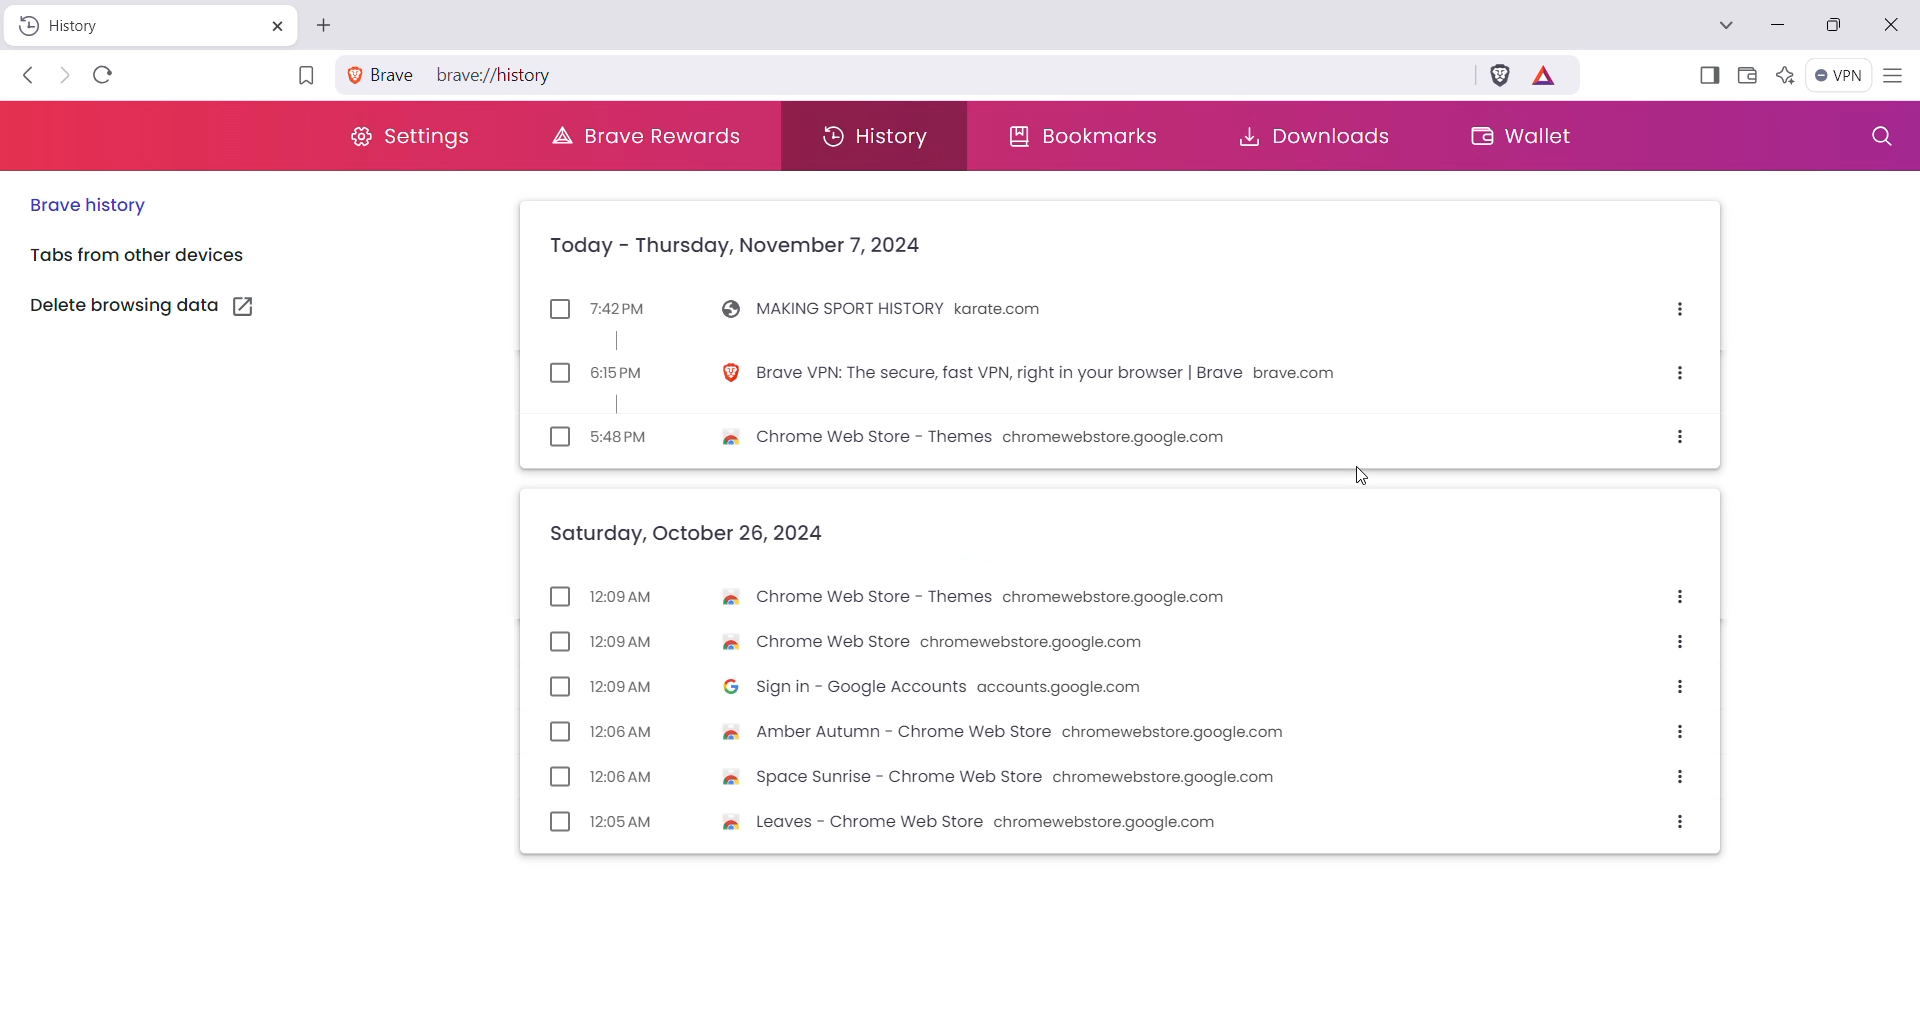 The image size is (1920, 1018). I want to click on Downloads, so click(1311, 140).